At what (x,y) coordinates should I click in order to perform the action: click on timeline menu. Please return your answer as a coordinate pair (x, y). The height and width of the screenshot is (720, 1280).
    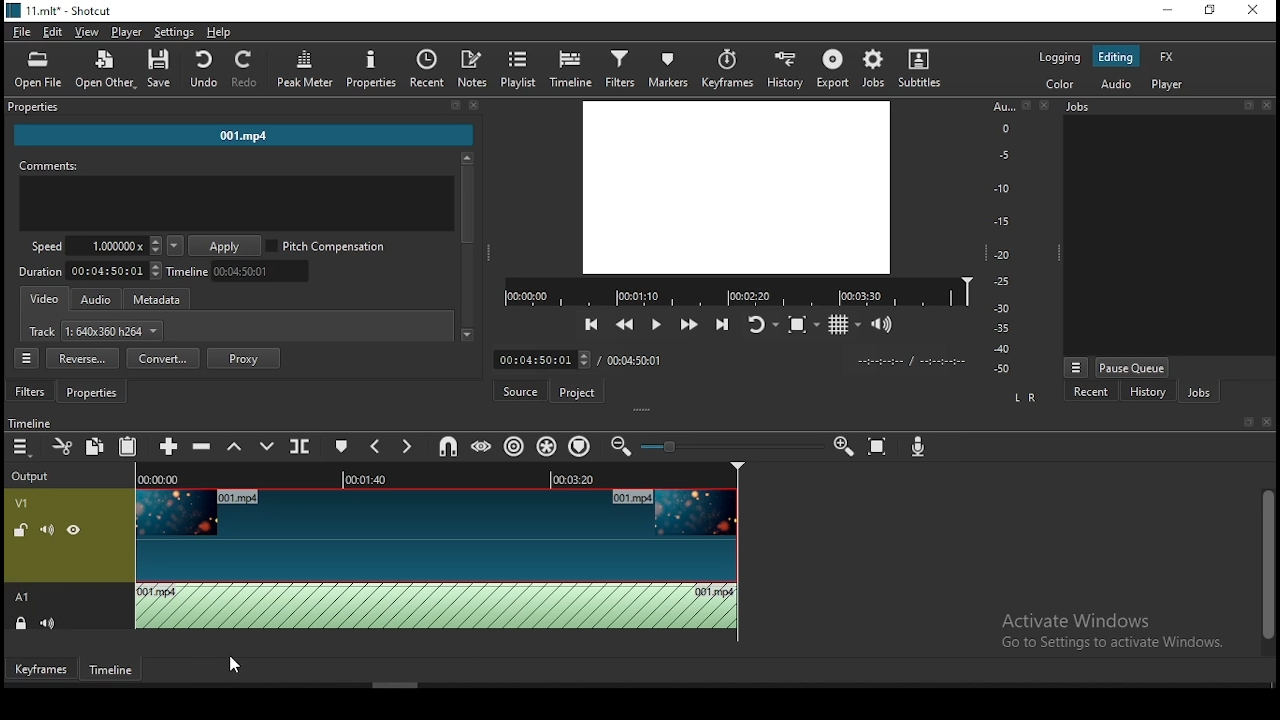
    Looking at the image, I should click on (22, 447).